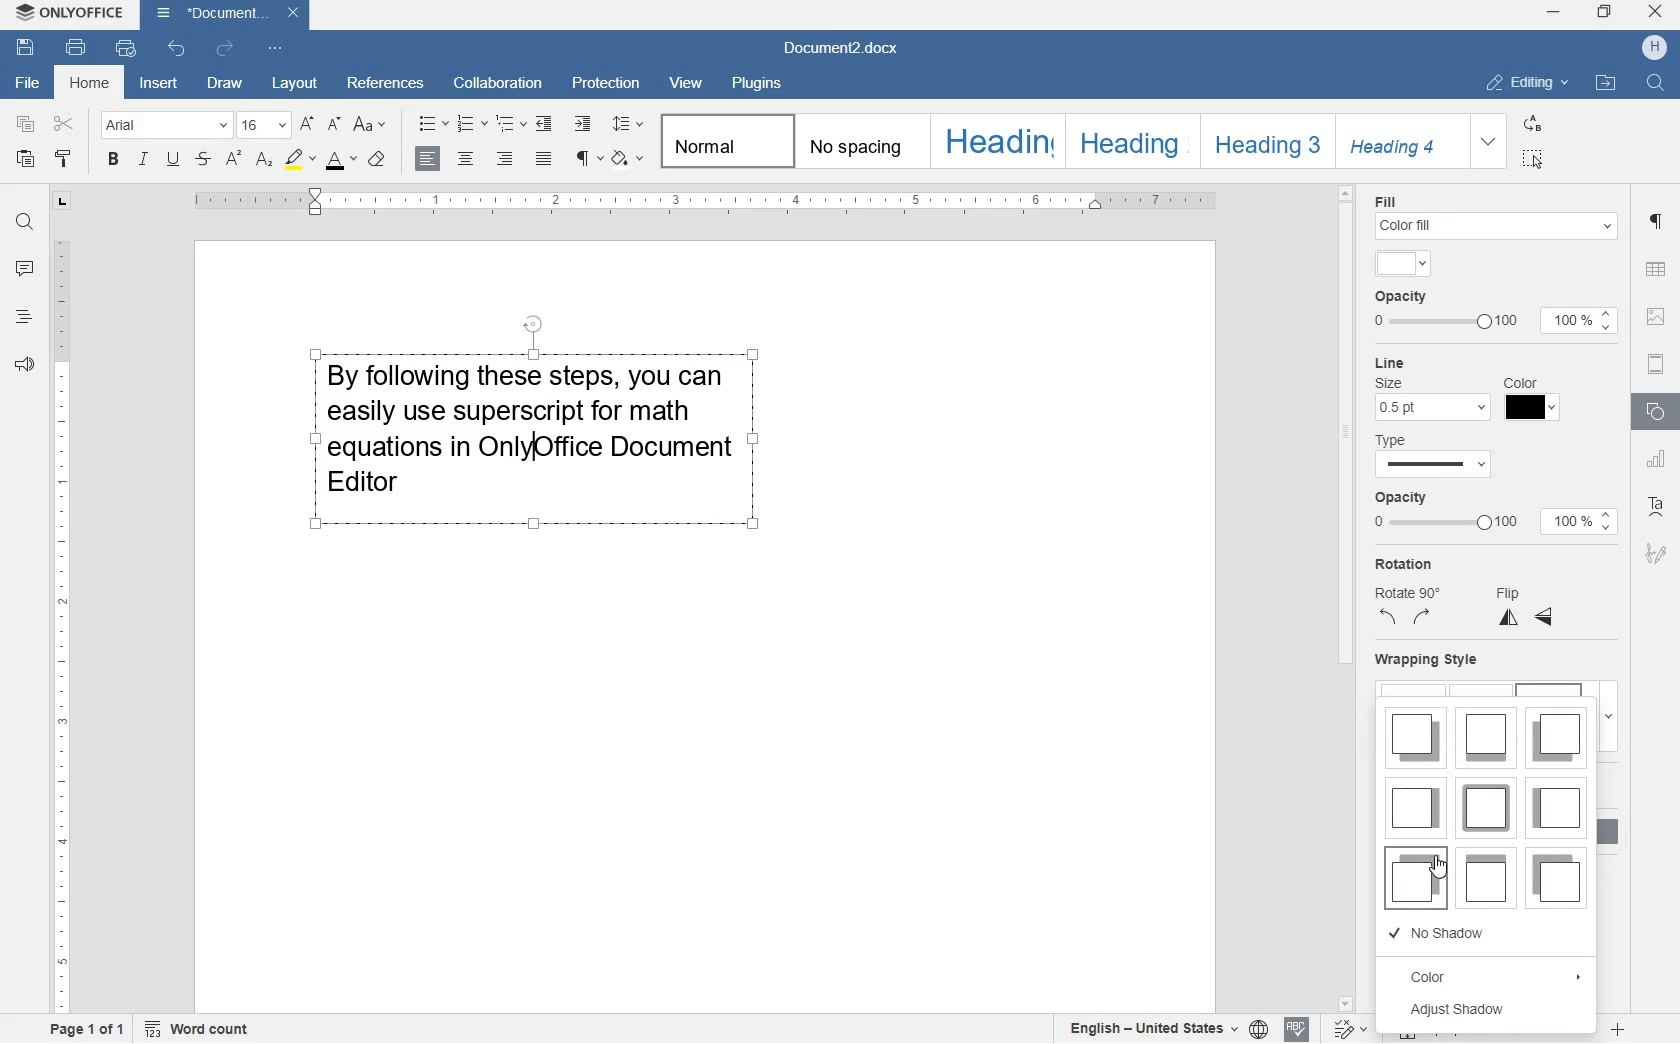  Describe the element at coordinates (370, 125) in the screenshot. I see `change case` at that location.